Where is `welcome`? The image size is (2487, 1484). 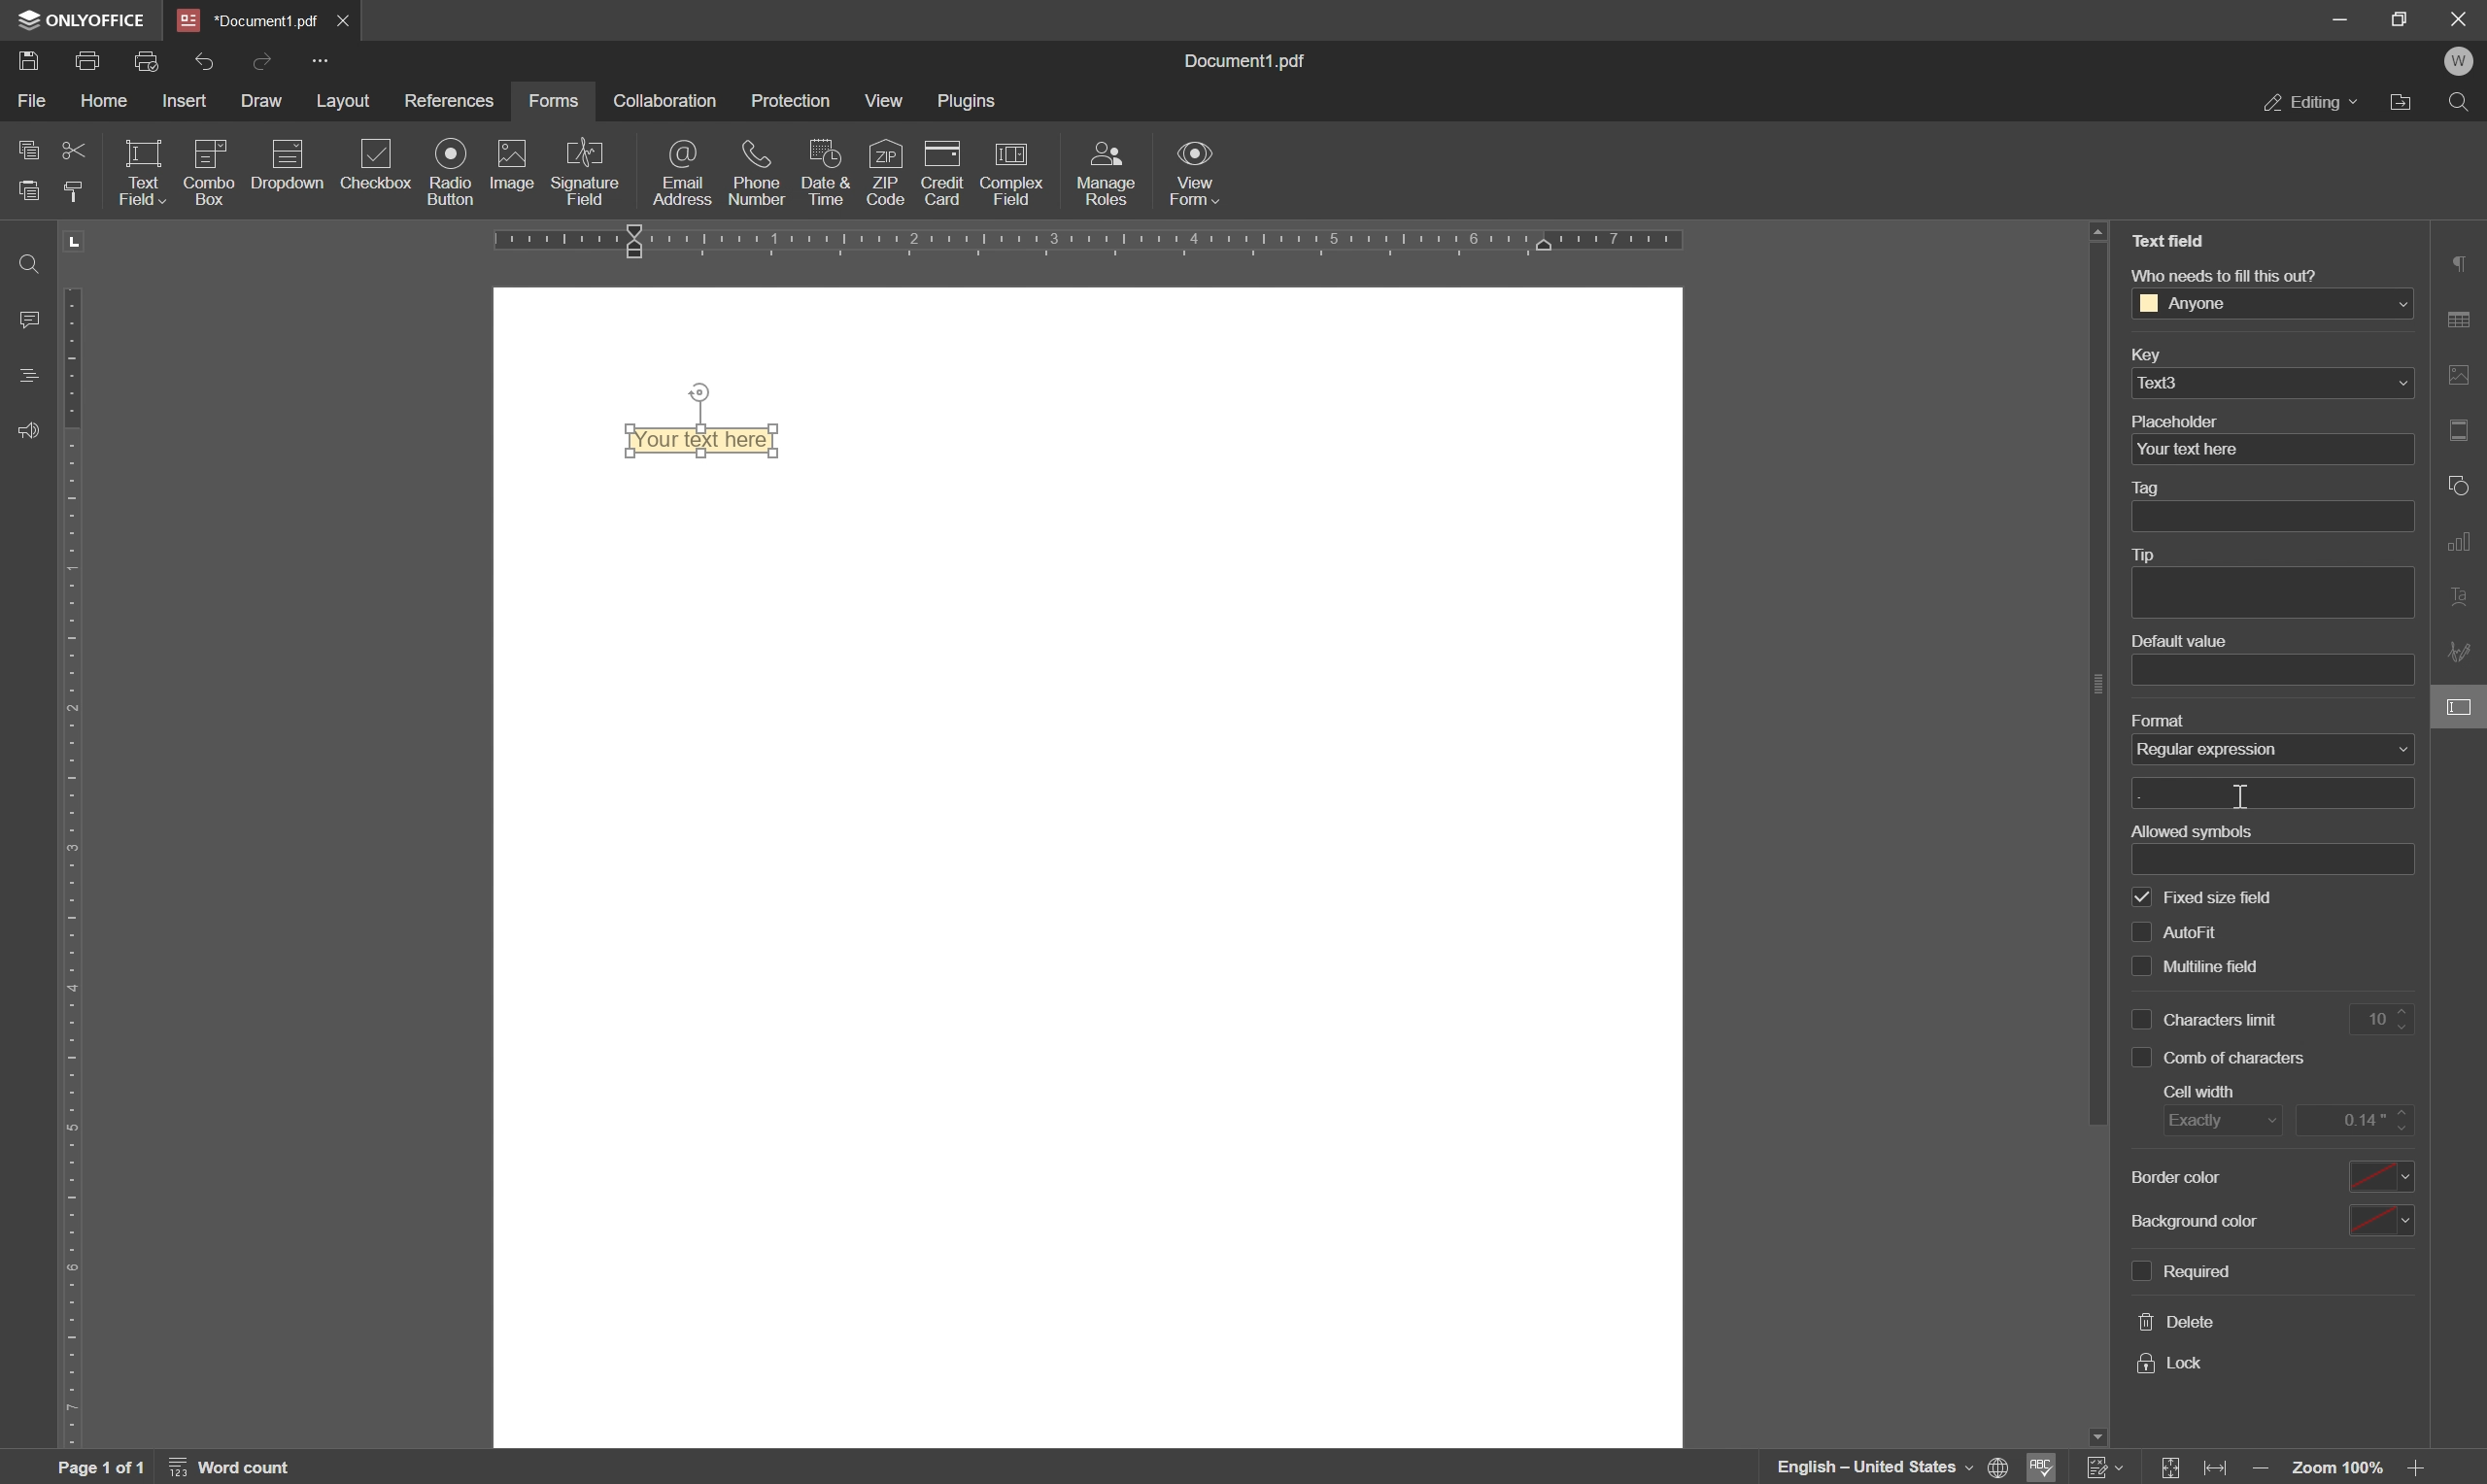
welcome is located at coordinates (2461, 62).